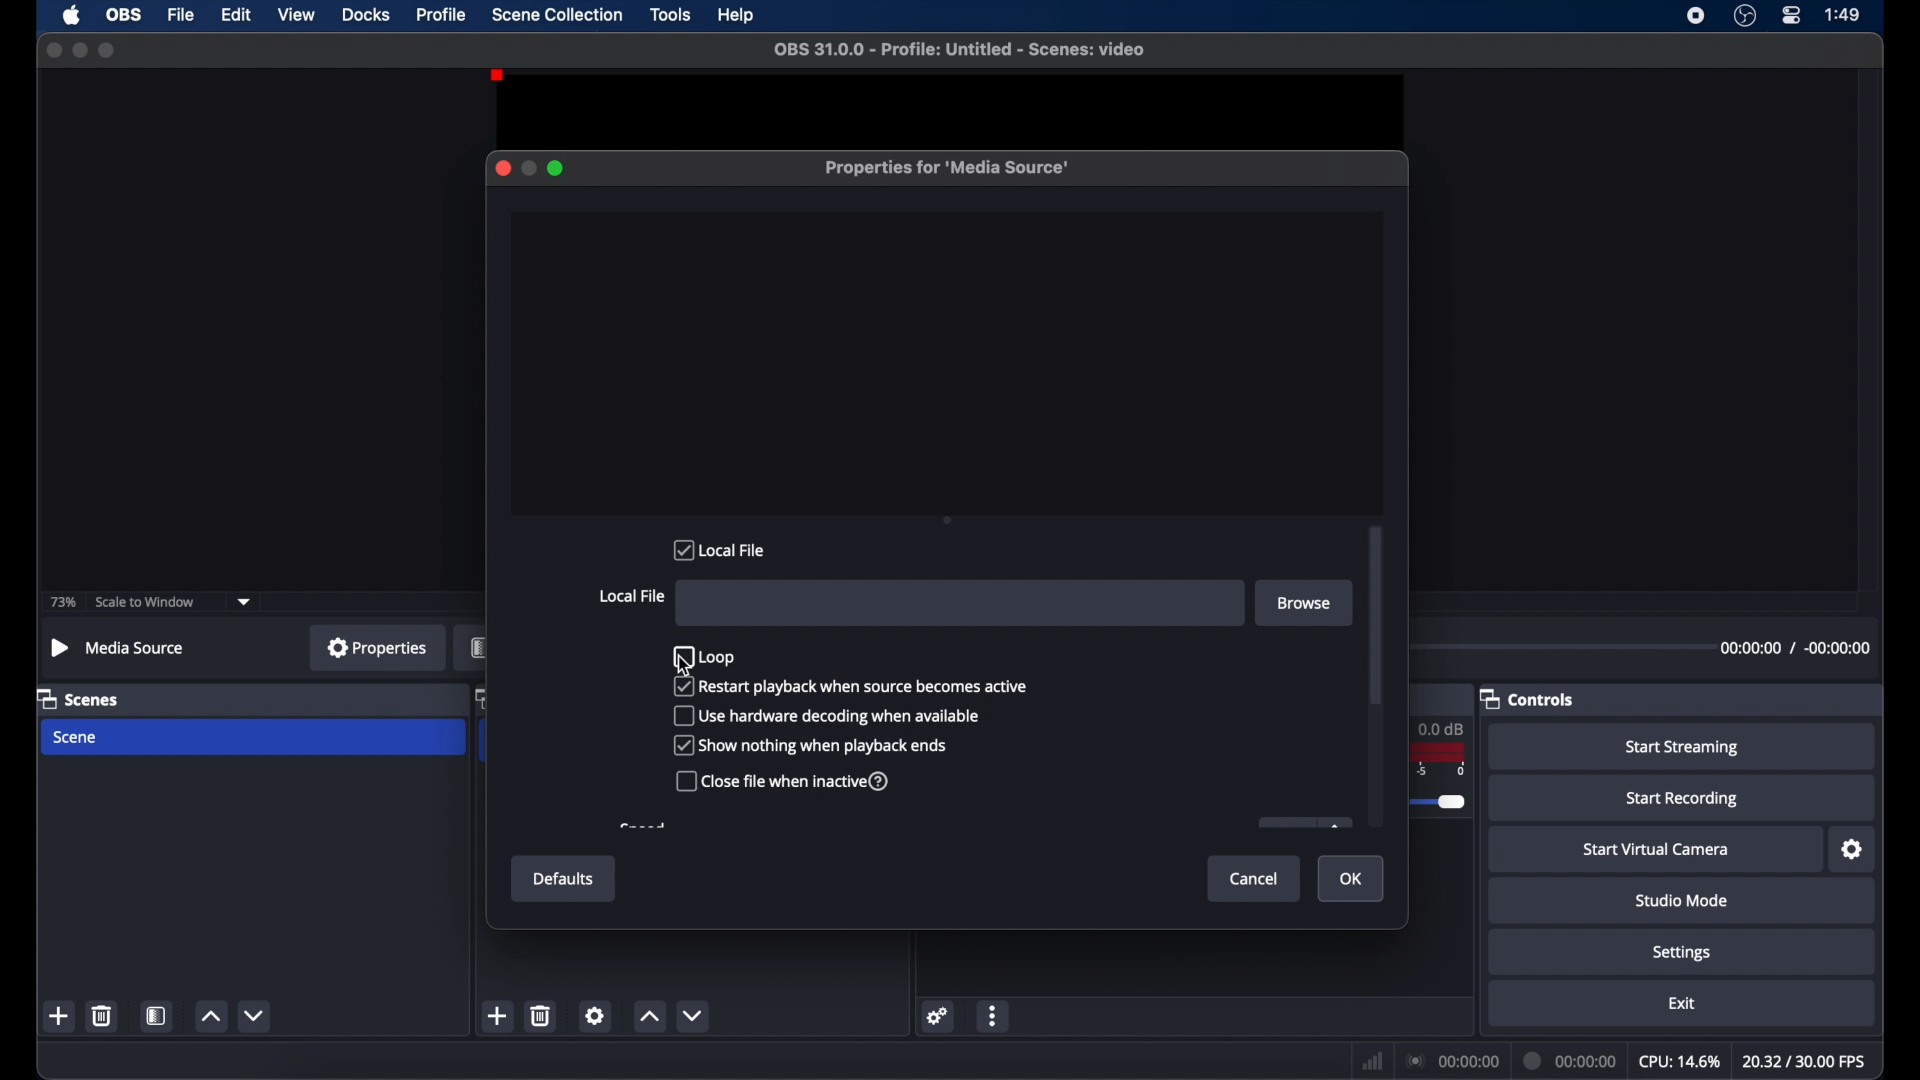 Image resolution: width=1920 pixels, height=1080 pixels. I want to click on Controls, so click(1532, 700).